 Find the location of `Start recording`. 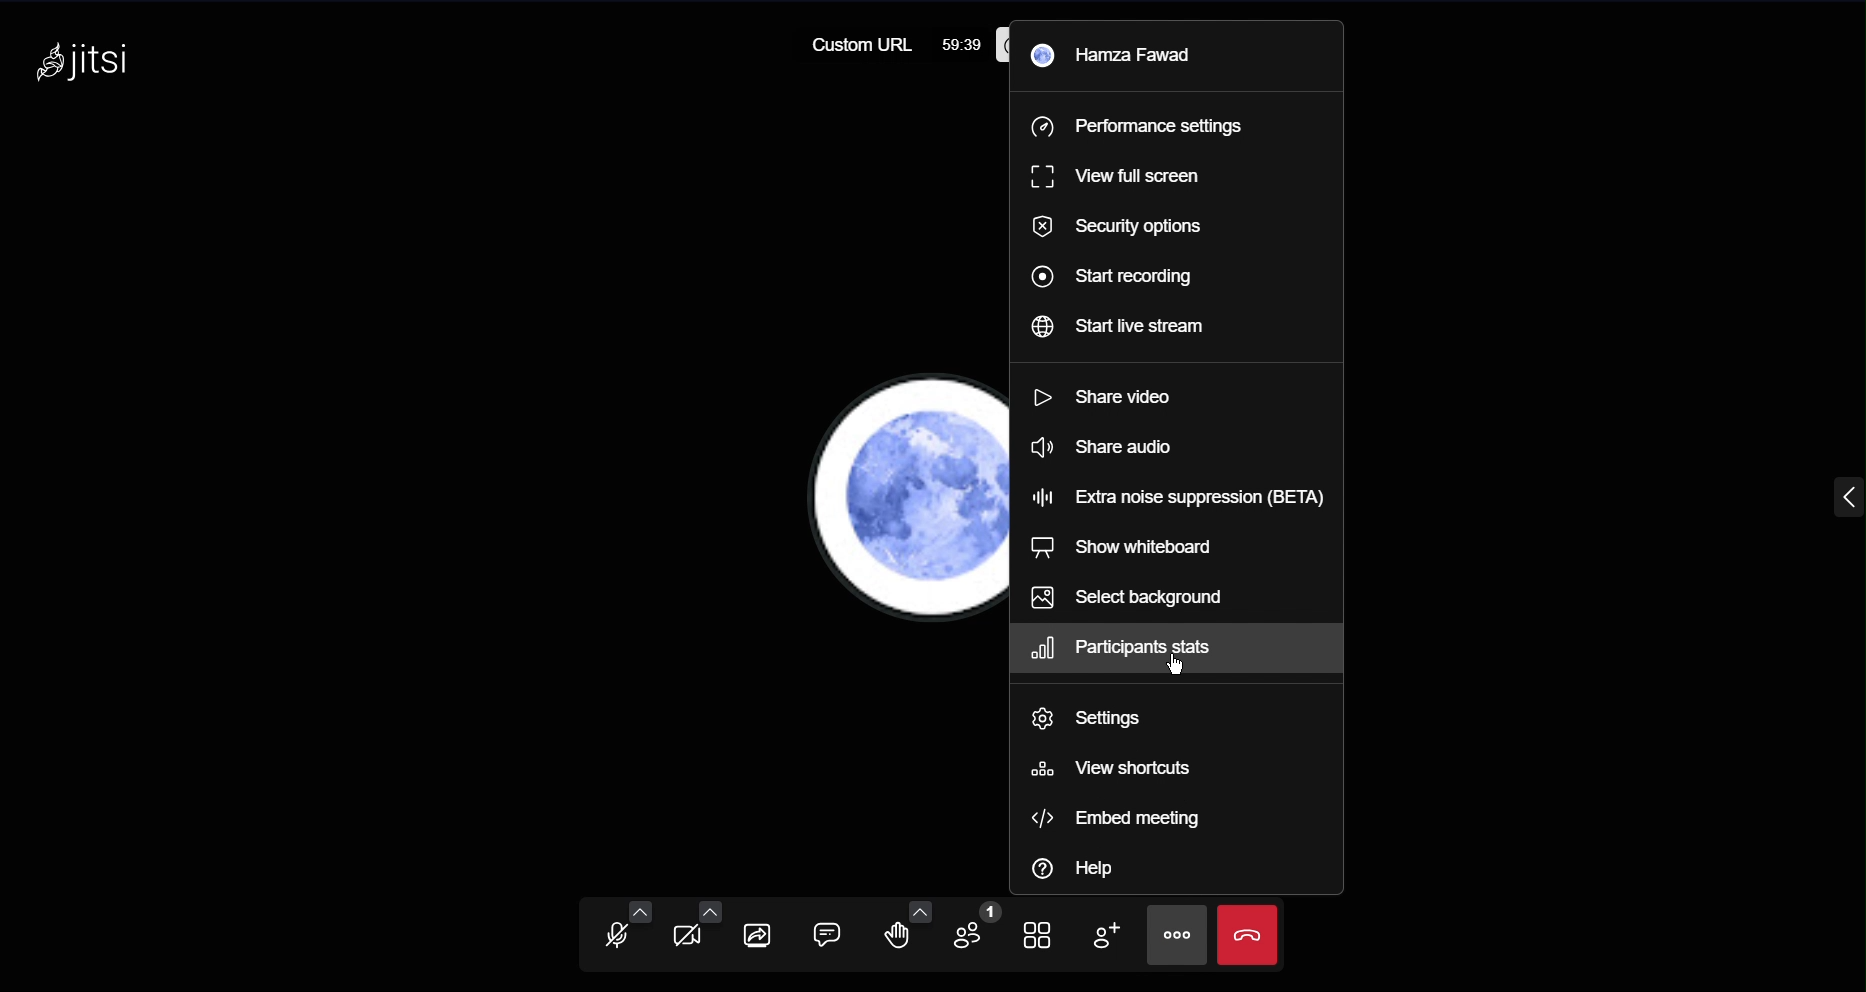

Start recording is located at coordinates (1111, 277).